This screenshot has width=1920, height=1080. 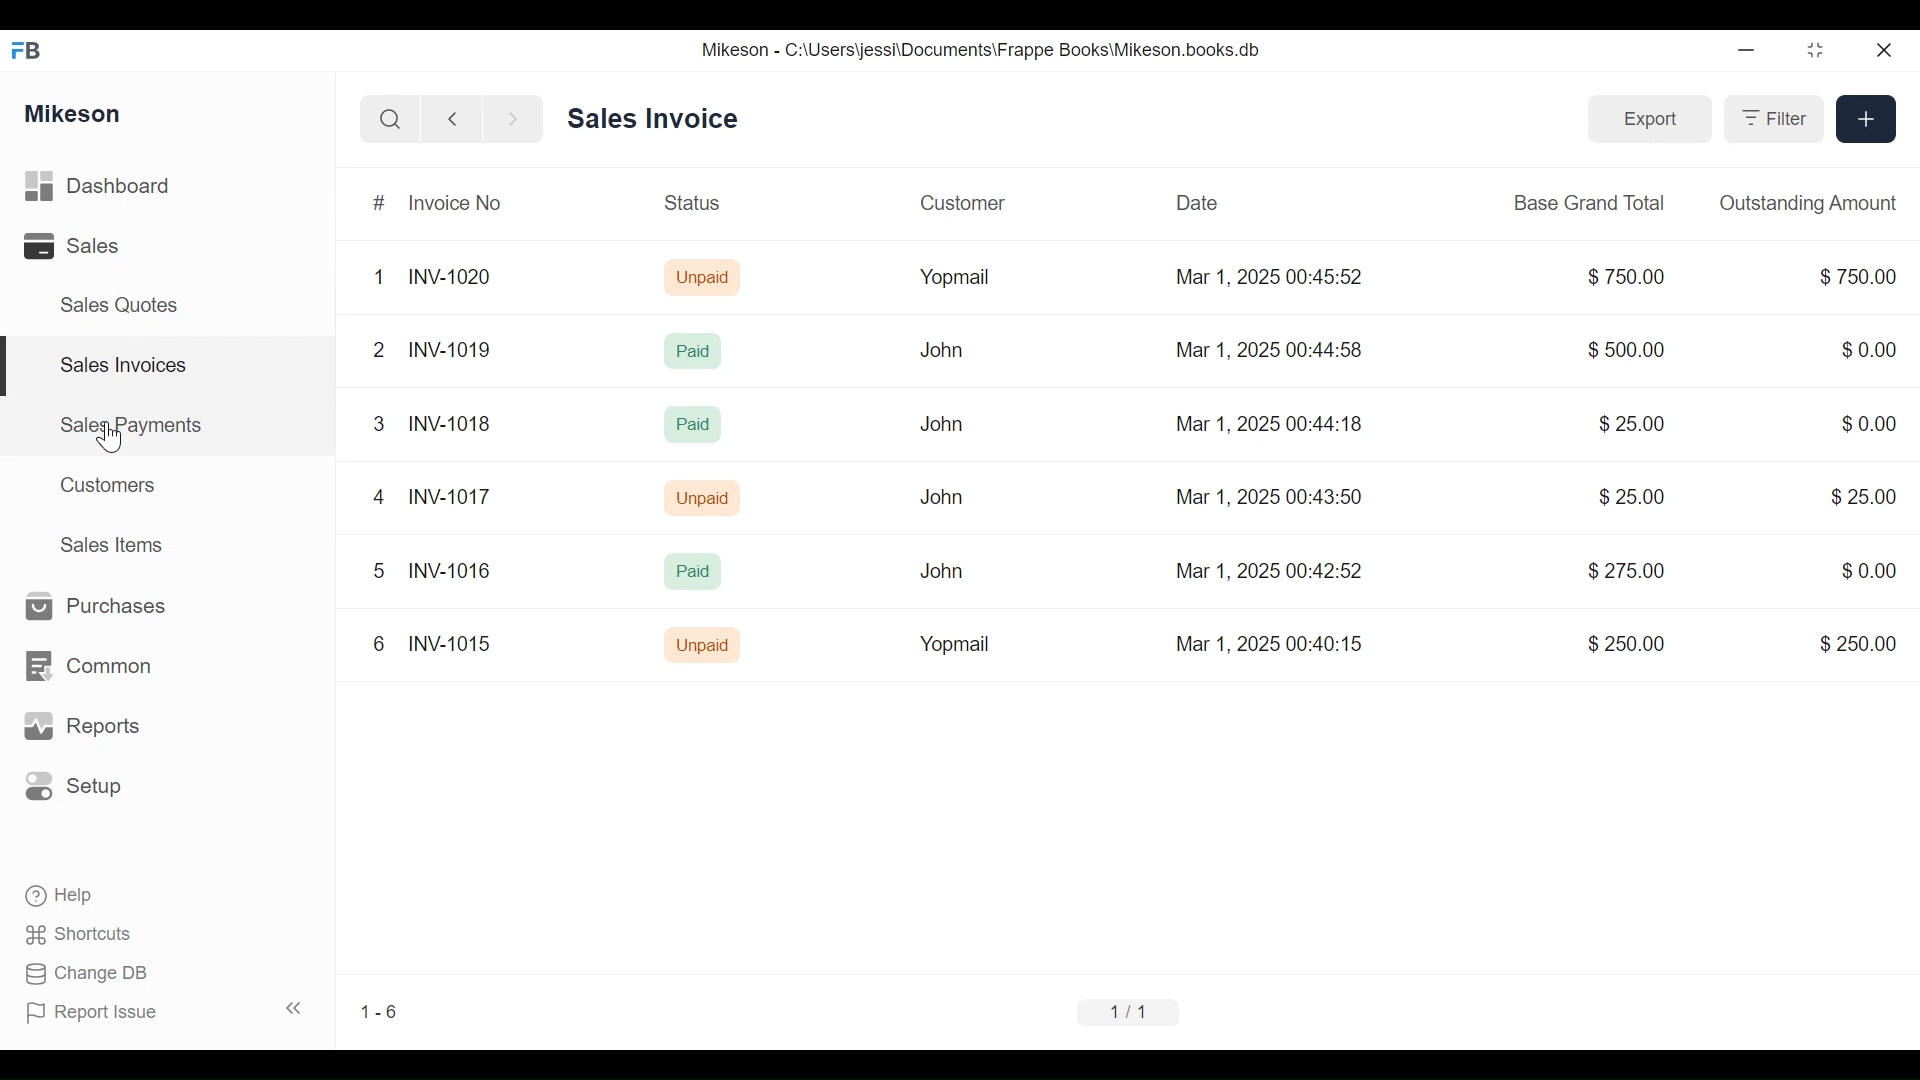 What do you see at coordinates (87, 929) in the screenshot?
I see `Shortcuts` at bounding box center [87, 929].